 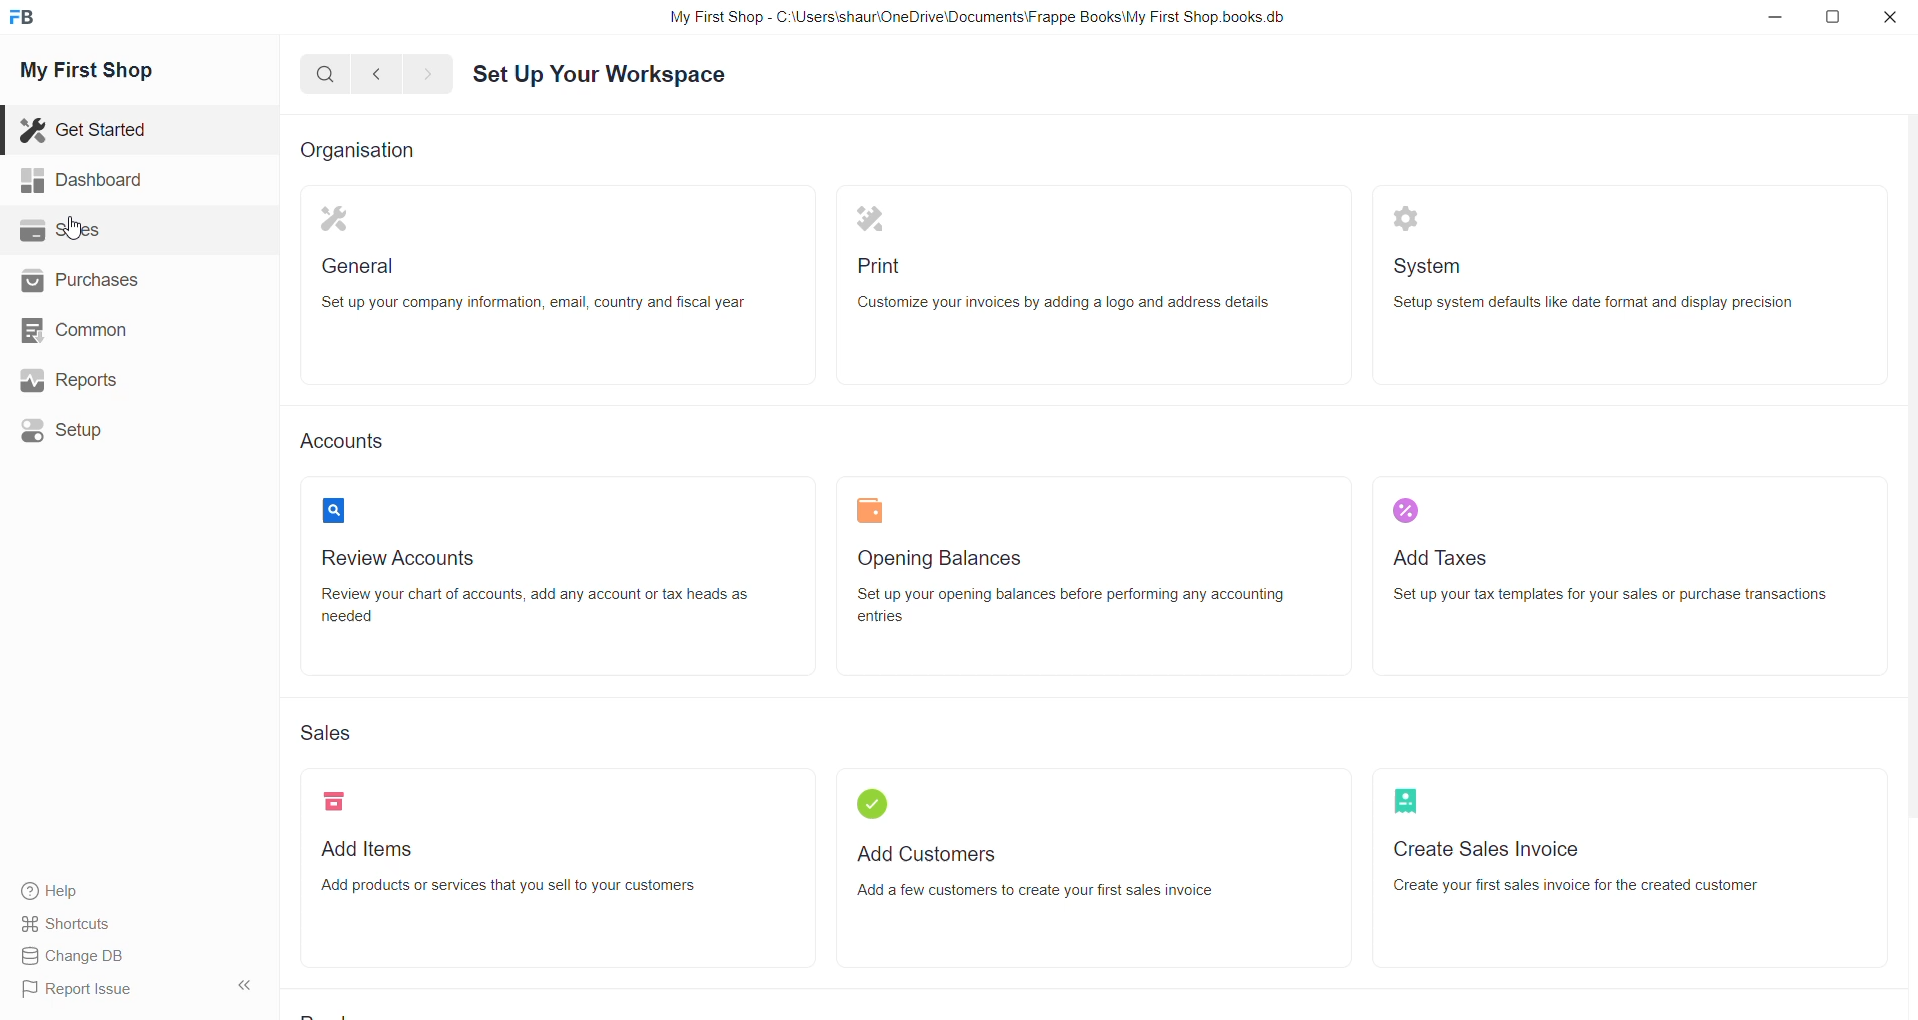 I want to click on hide sidebar, so click(x=238, y=987).